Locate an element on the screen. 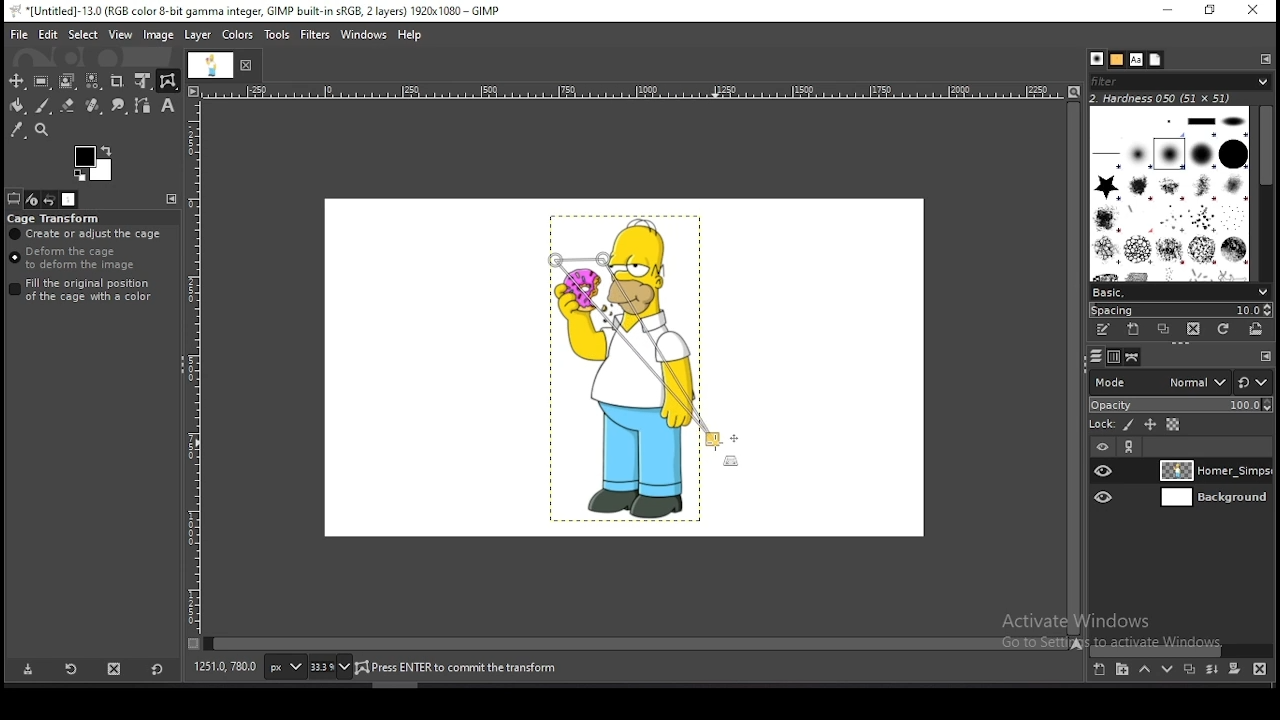  create a new brush is located at coordinates (1136, 331).